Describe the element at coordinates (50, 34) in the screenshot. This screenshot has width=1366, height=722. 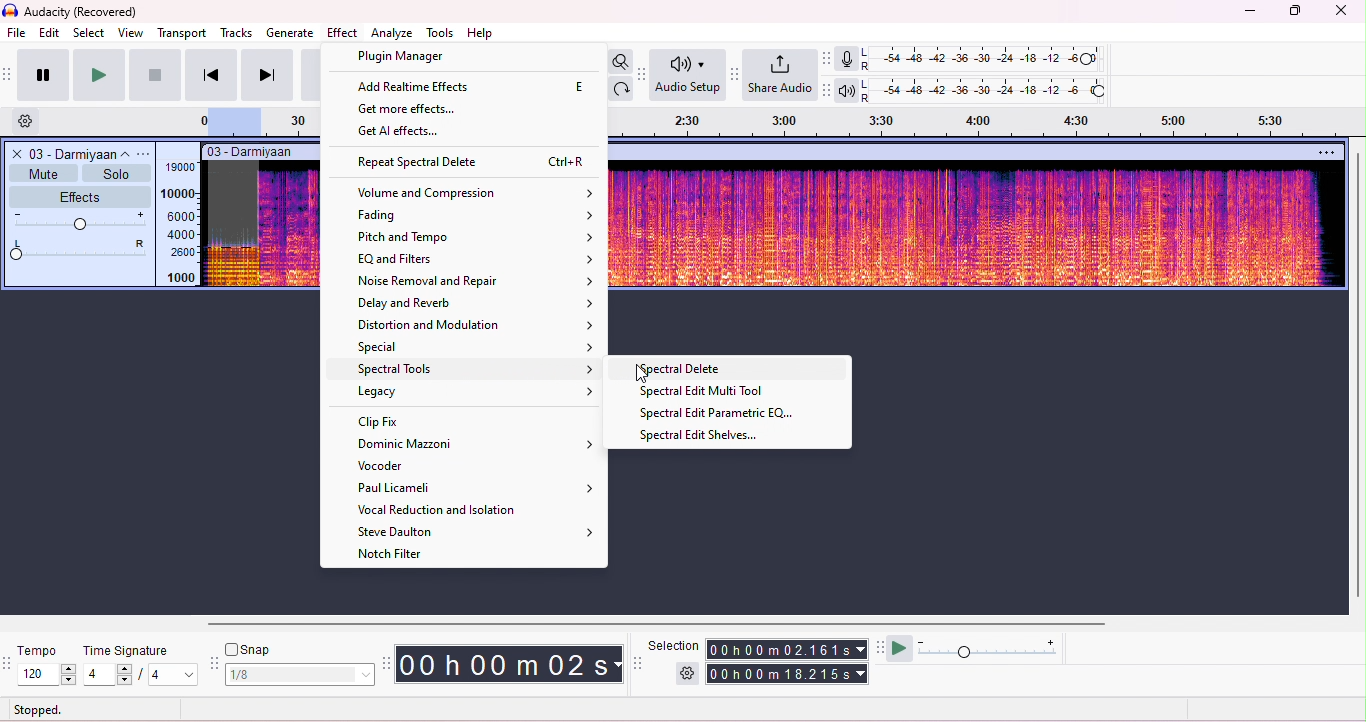
I see `edit` at that location.